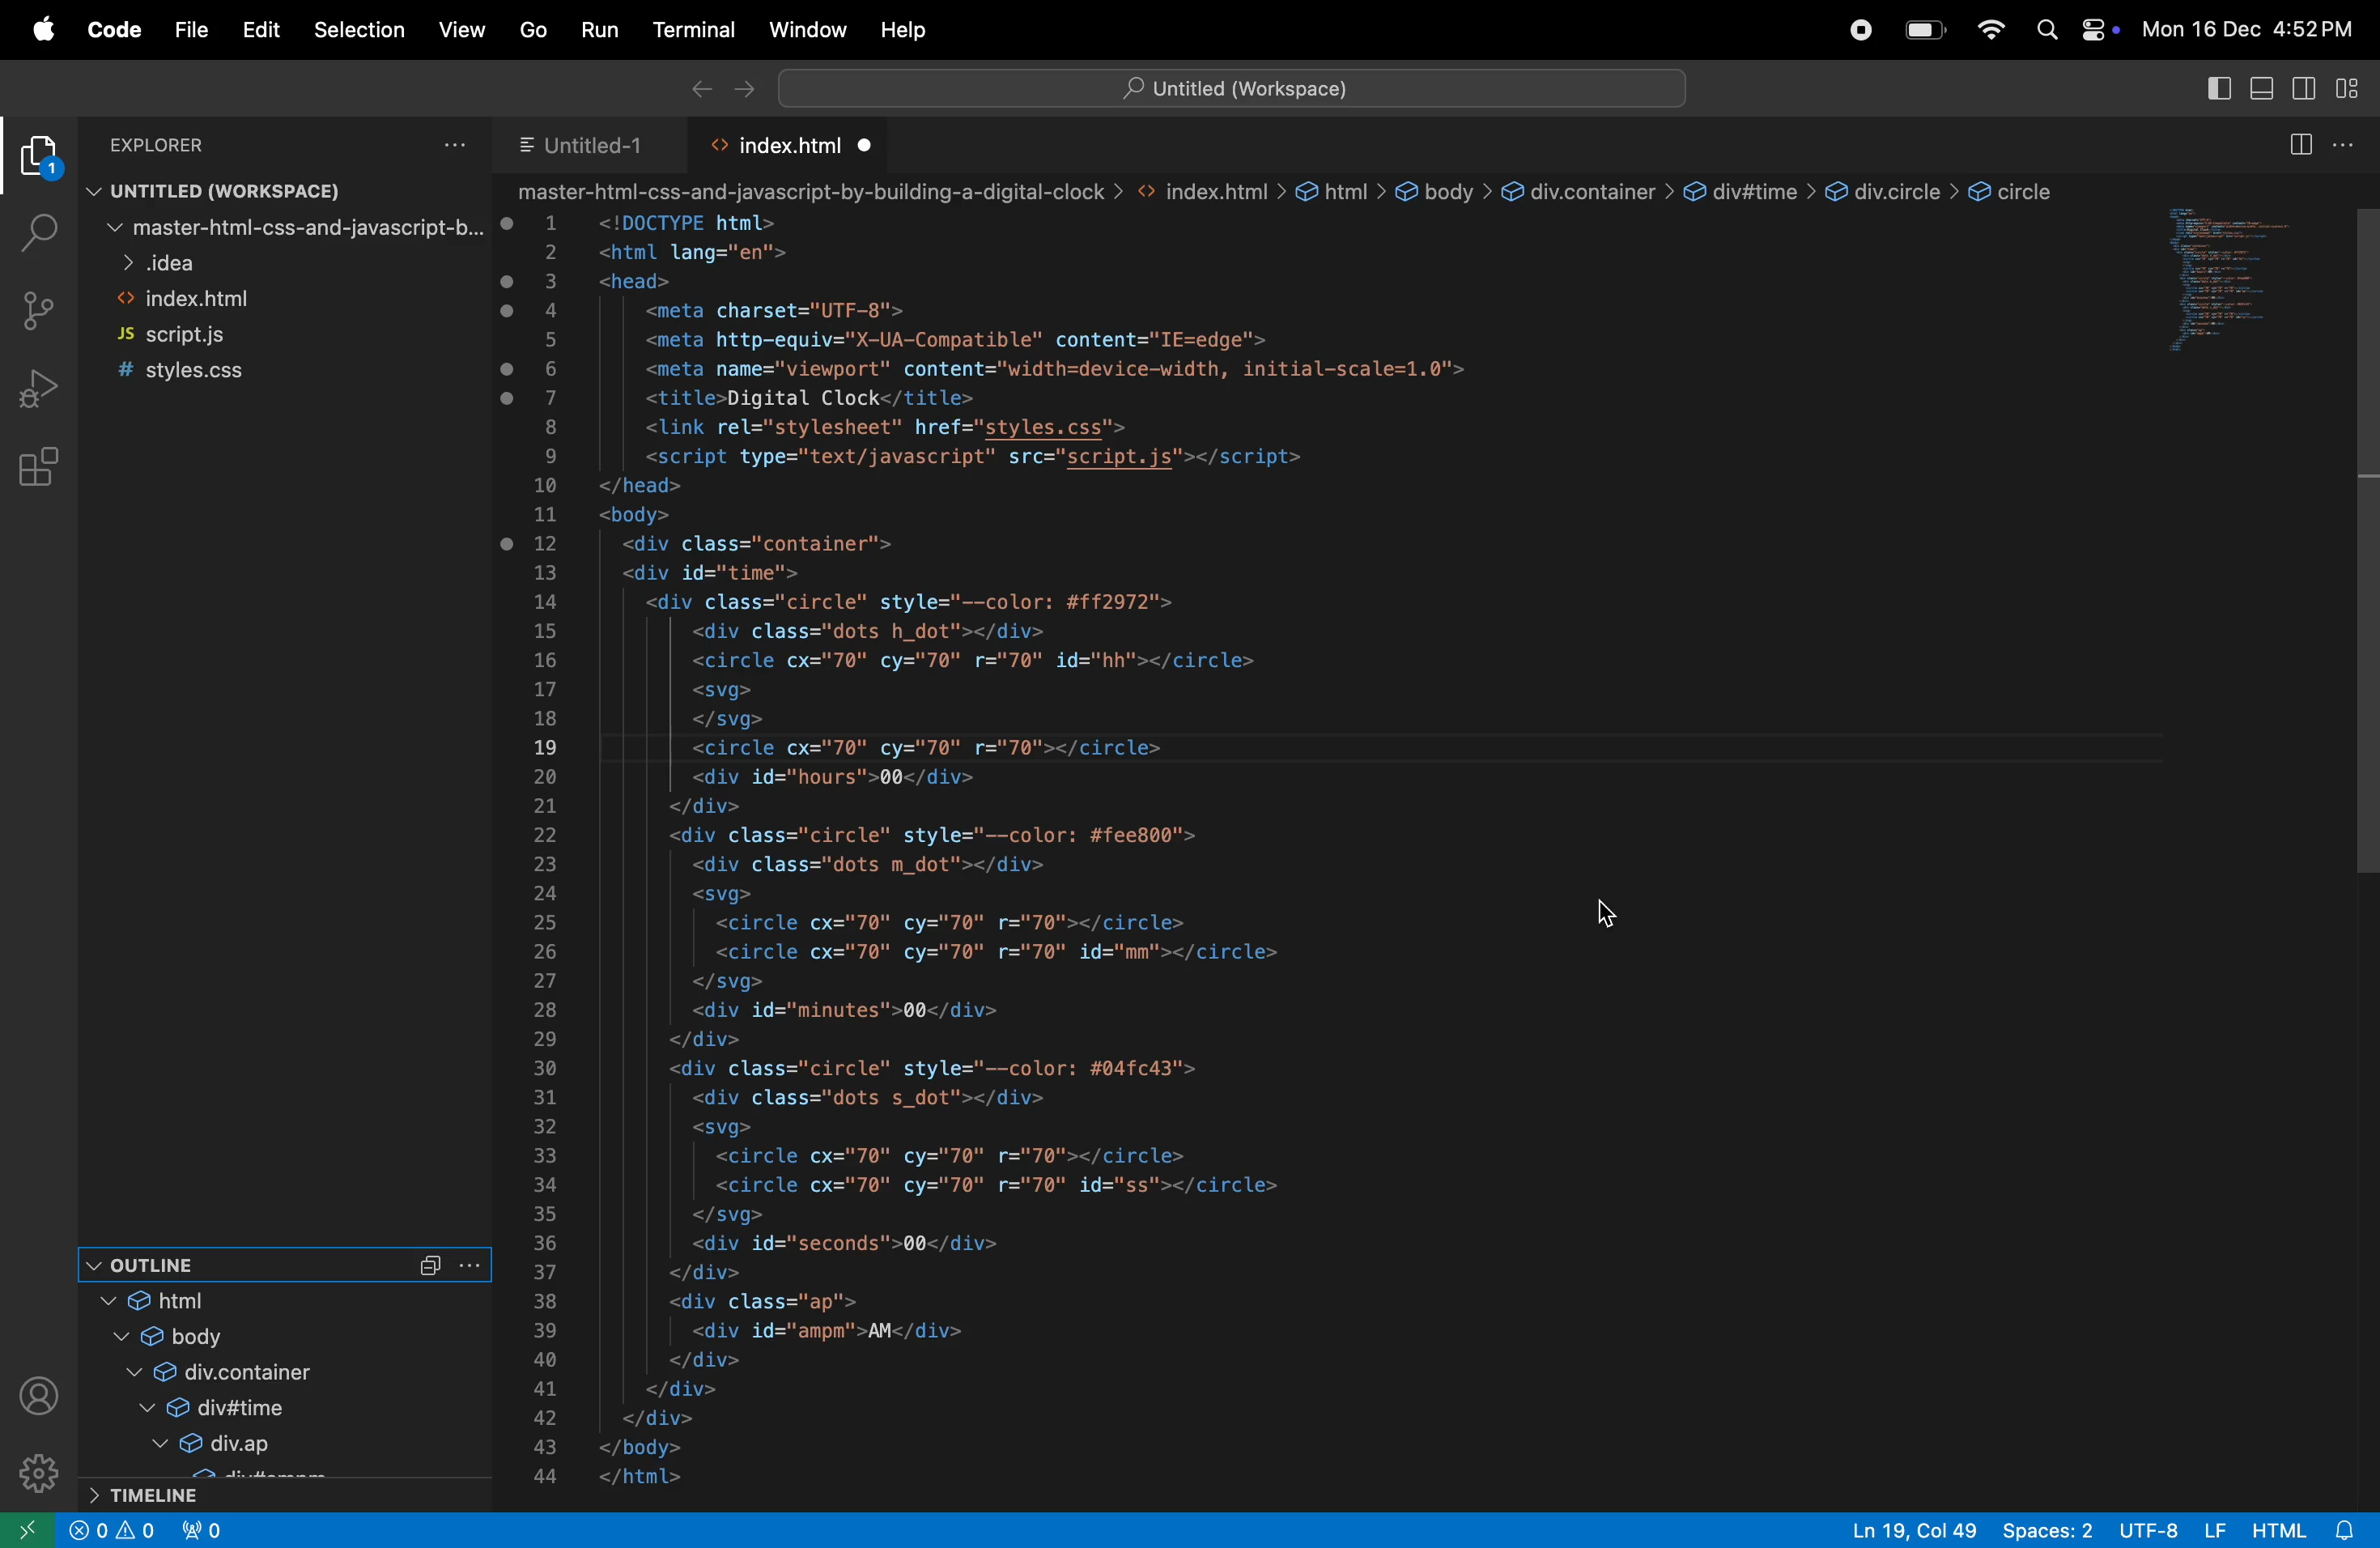 The height and width of the screenshot is (1548, 2380). What do you see at coordinates (2298, 1530) in the screenshot?
I see `html alert` at bounding box center [2298, 1530].